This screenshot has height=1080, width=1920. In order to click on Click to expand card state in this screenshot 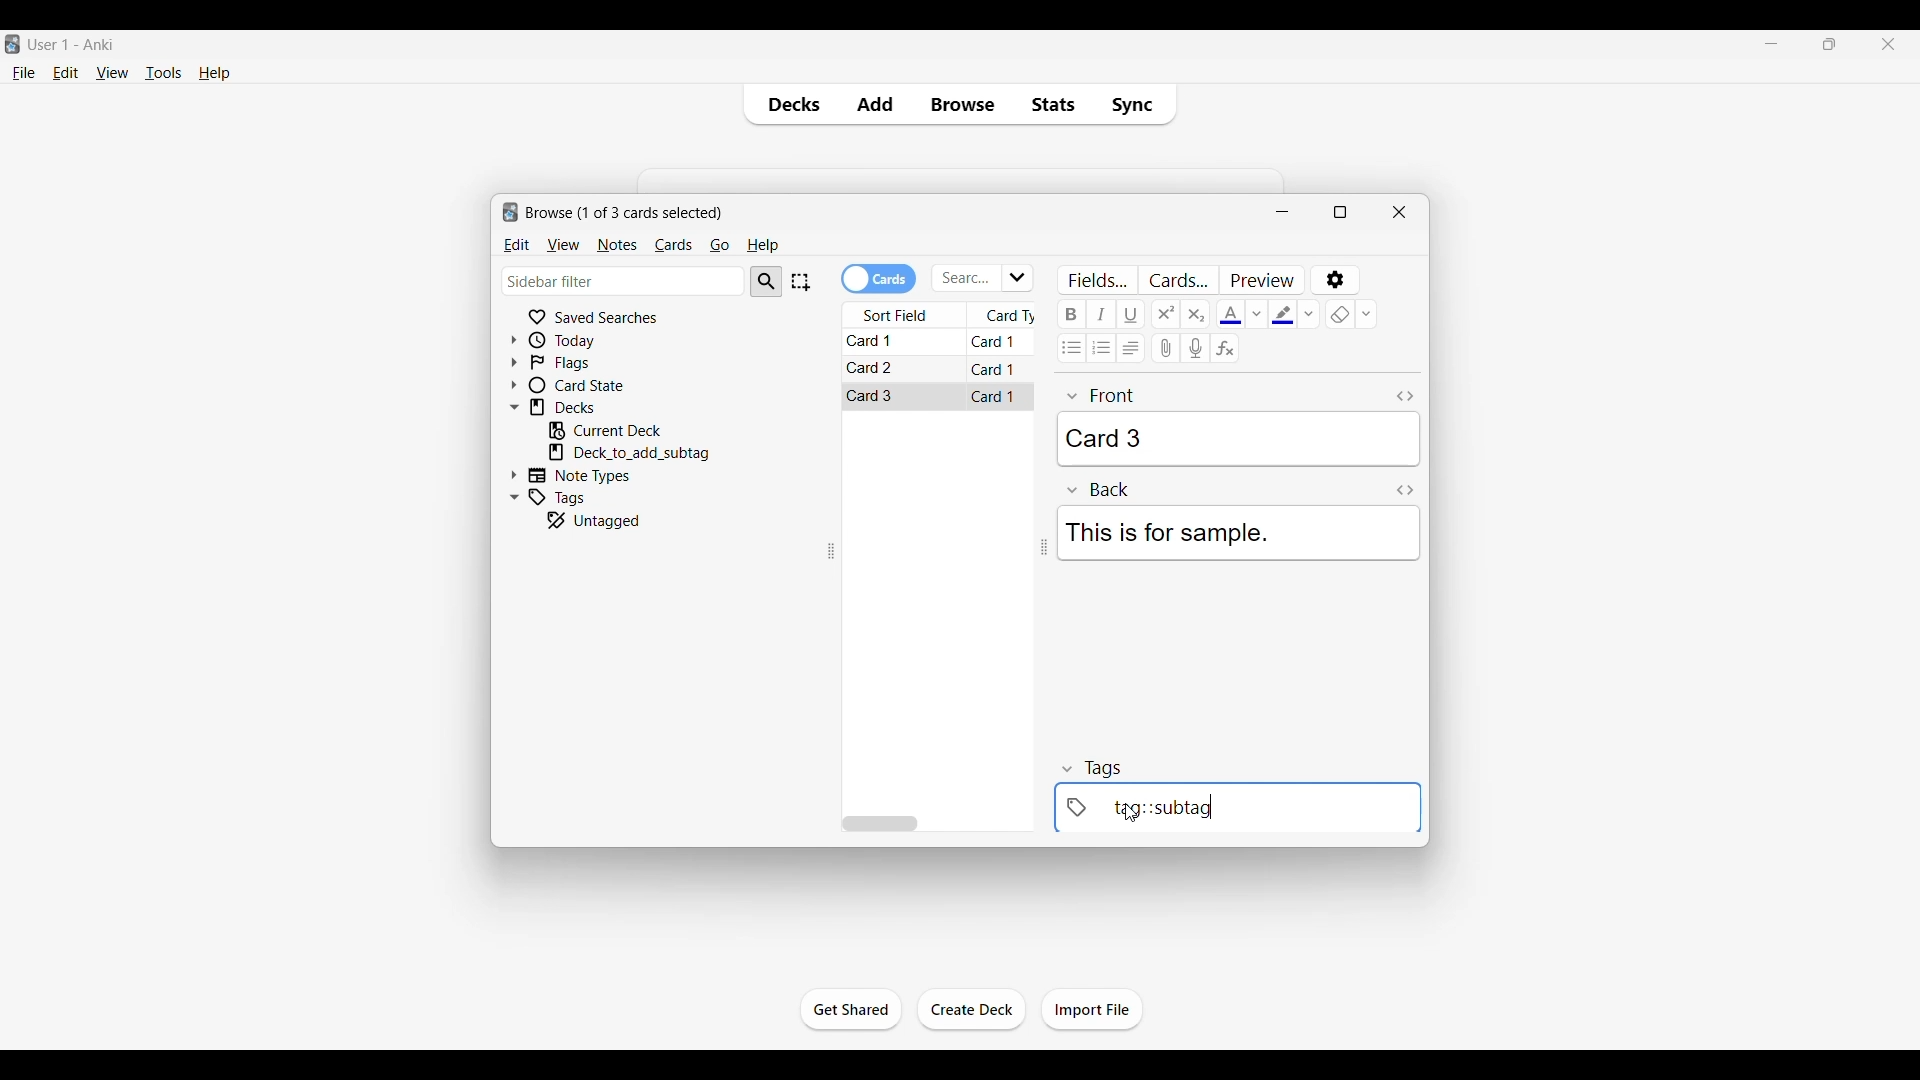, I will do `click(514, 385)`.